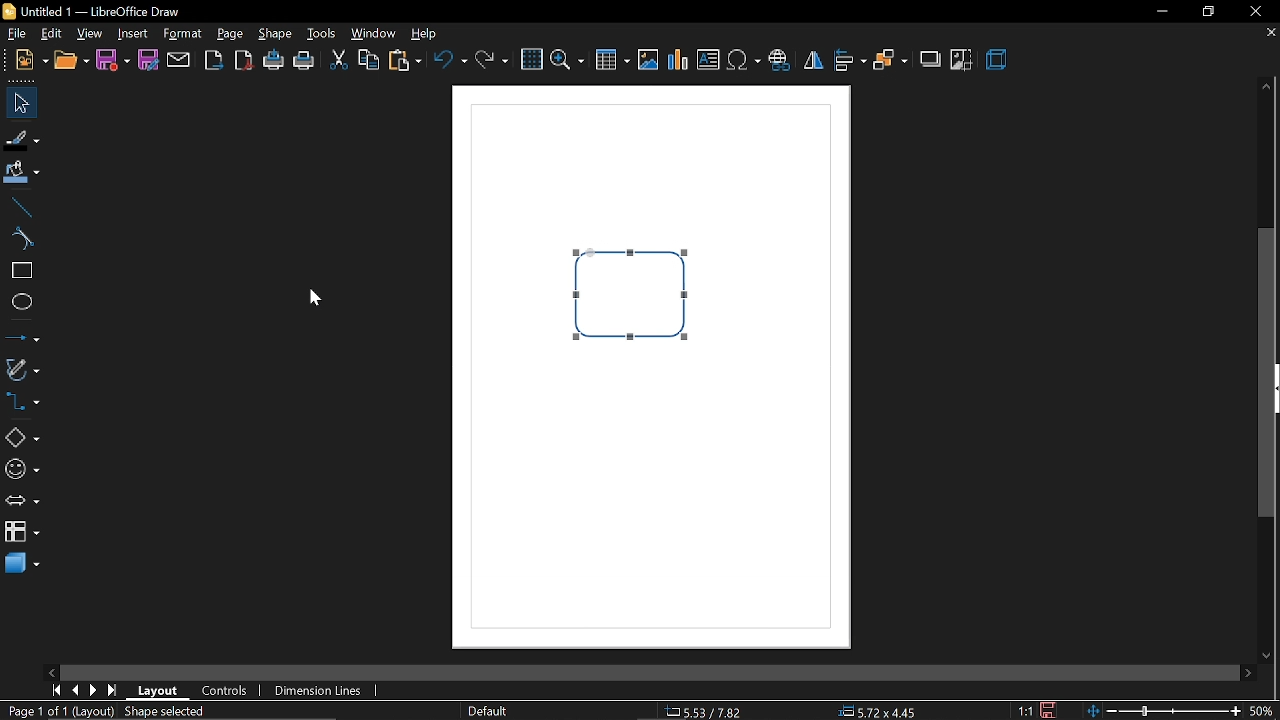 The width and height of the screenshot is (1280, 720). What do you see at coordinates (649, 61) in the screenshot?
I see `insert image` at bounding box center [649, 61].